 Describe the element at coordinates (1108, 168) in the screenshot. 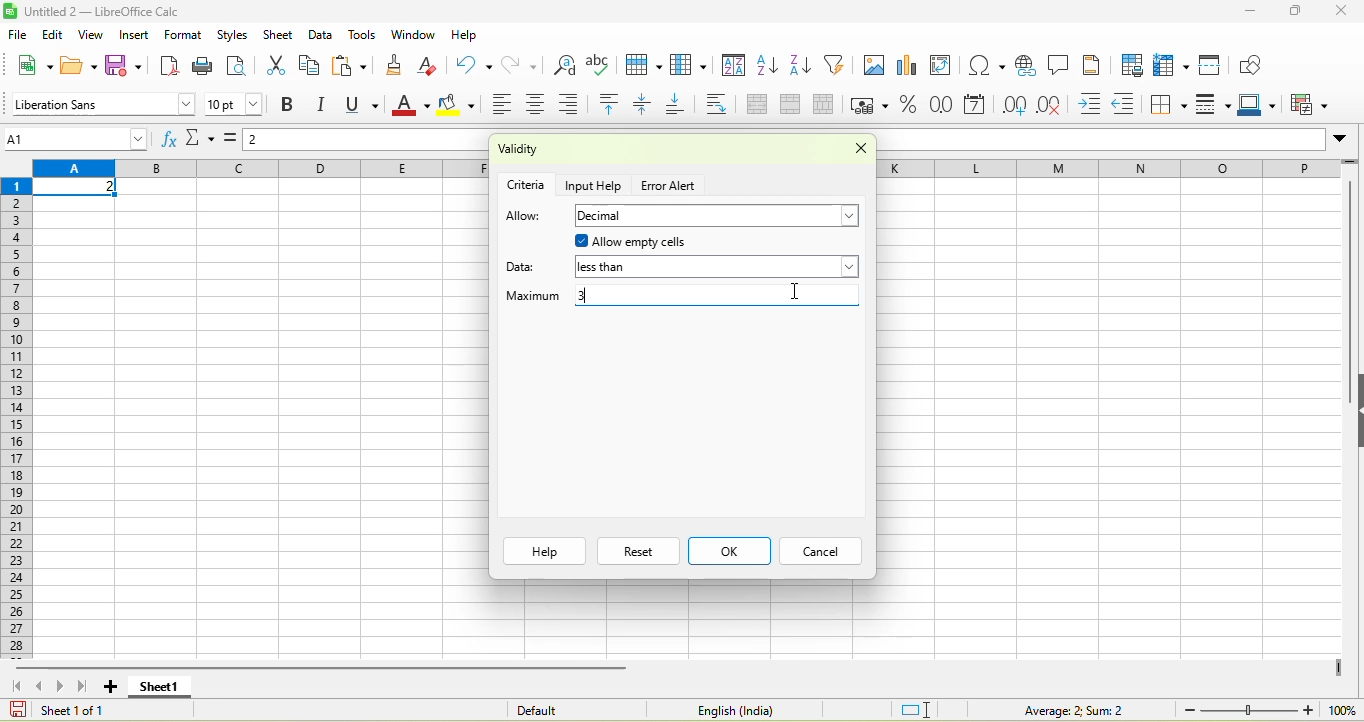

I see `row` at that location.